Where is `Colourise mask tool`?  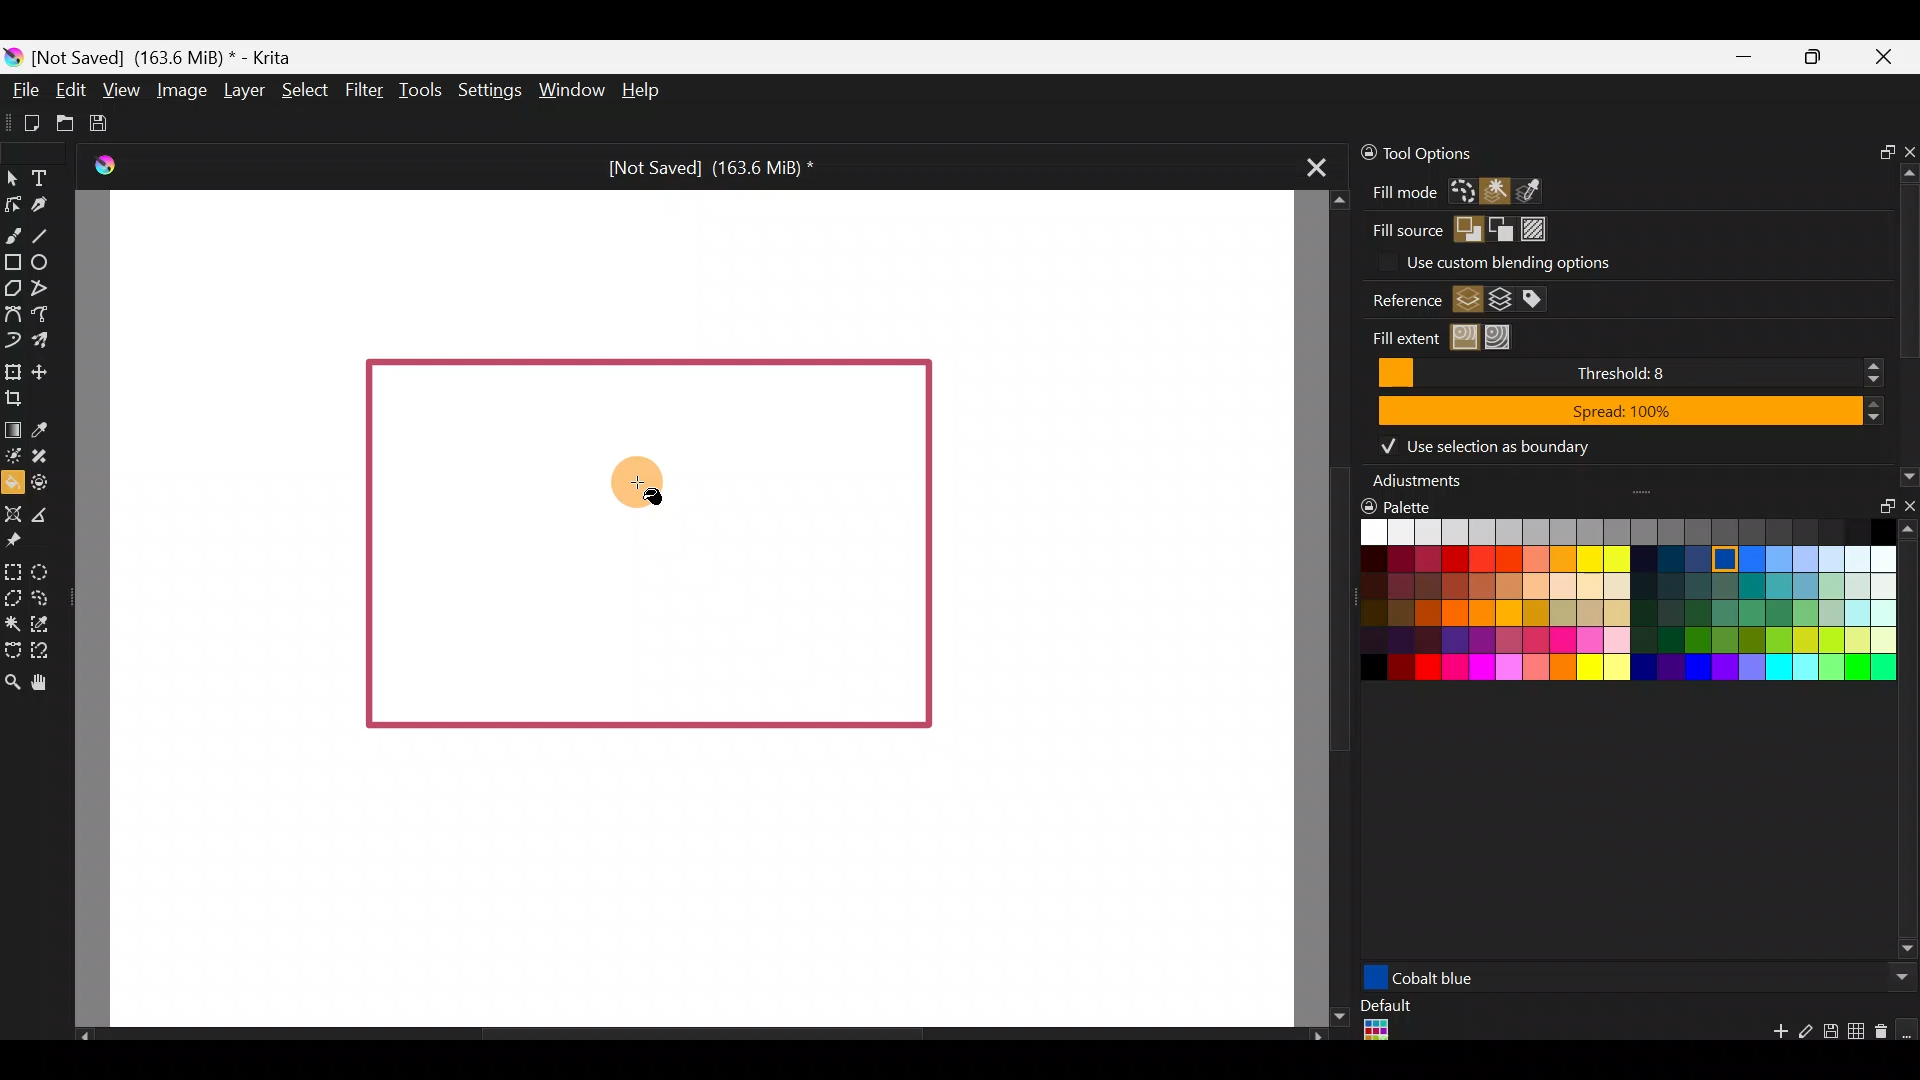
Colourise mask tool is located at coordinates (13, 458).